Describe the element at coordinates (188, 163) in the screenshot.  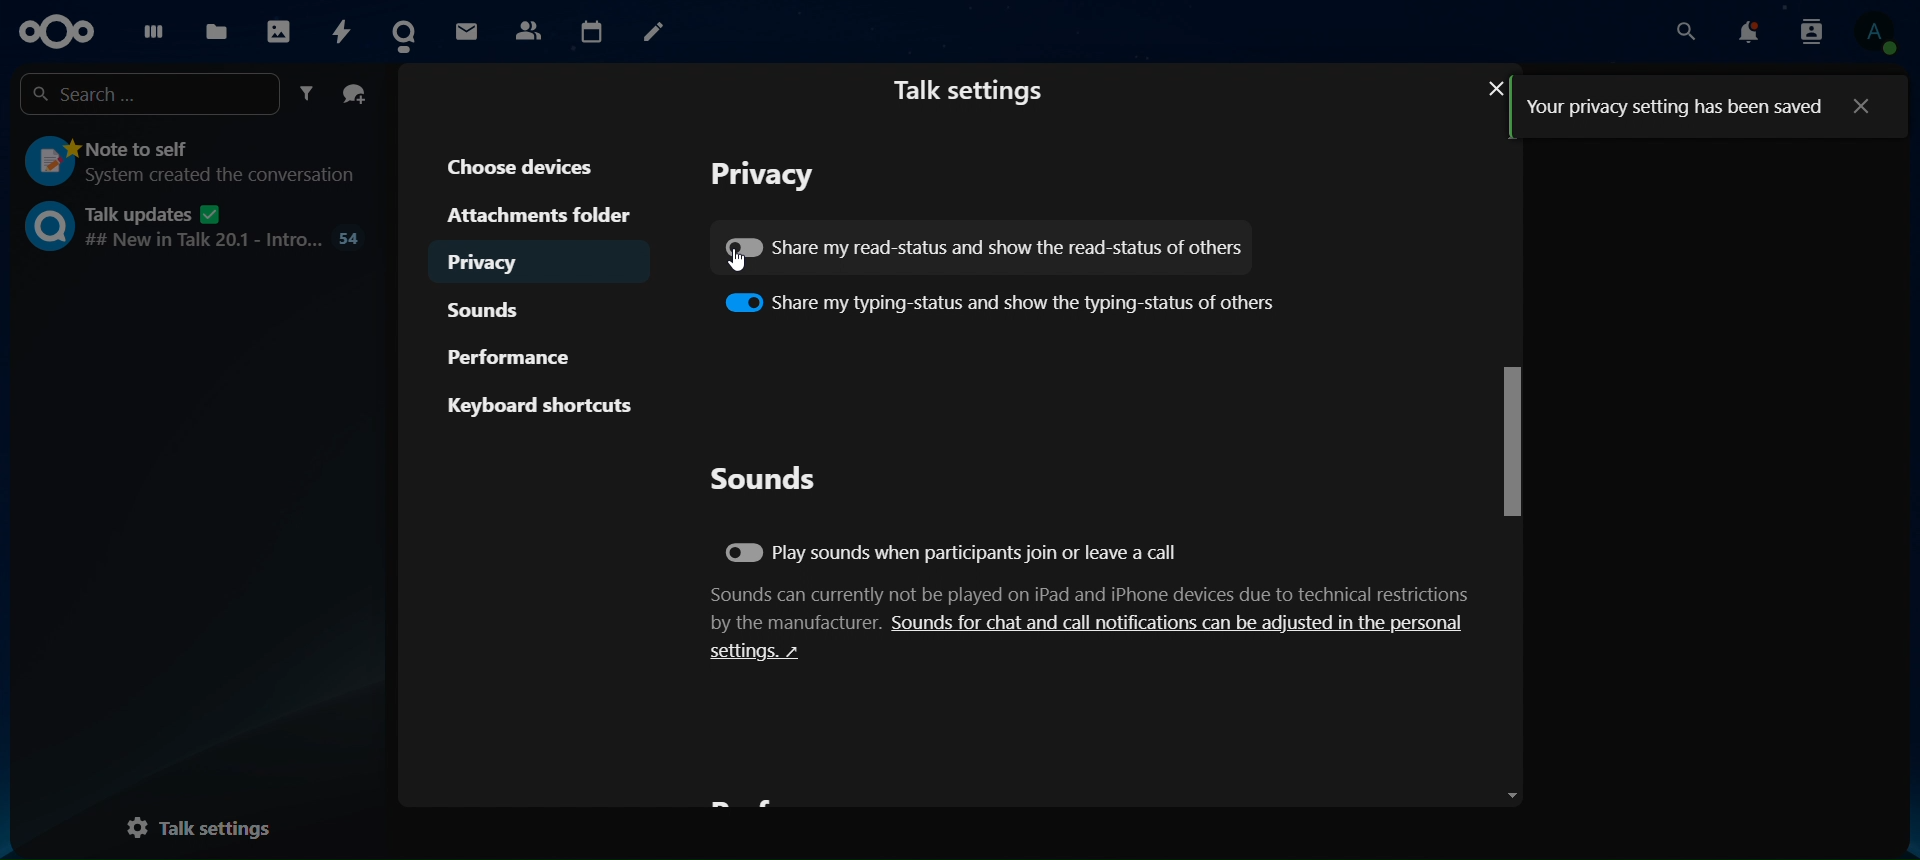
I see `note to self` at that location.